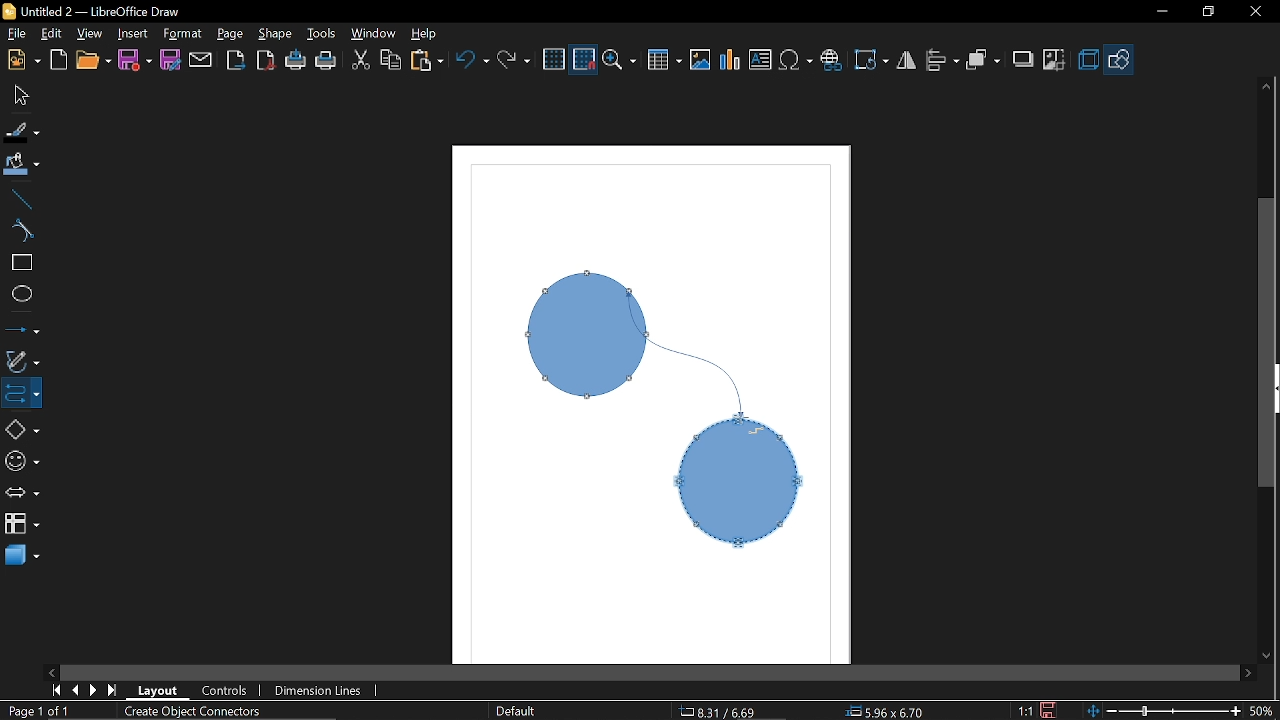 The image size is (1280, 720). Describe the element at coordinates (22, 463) in the screenshot. I see `Symbol shapes` at that location.